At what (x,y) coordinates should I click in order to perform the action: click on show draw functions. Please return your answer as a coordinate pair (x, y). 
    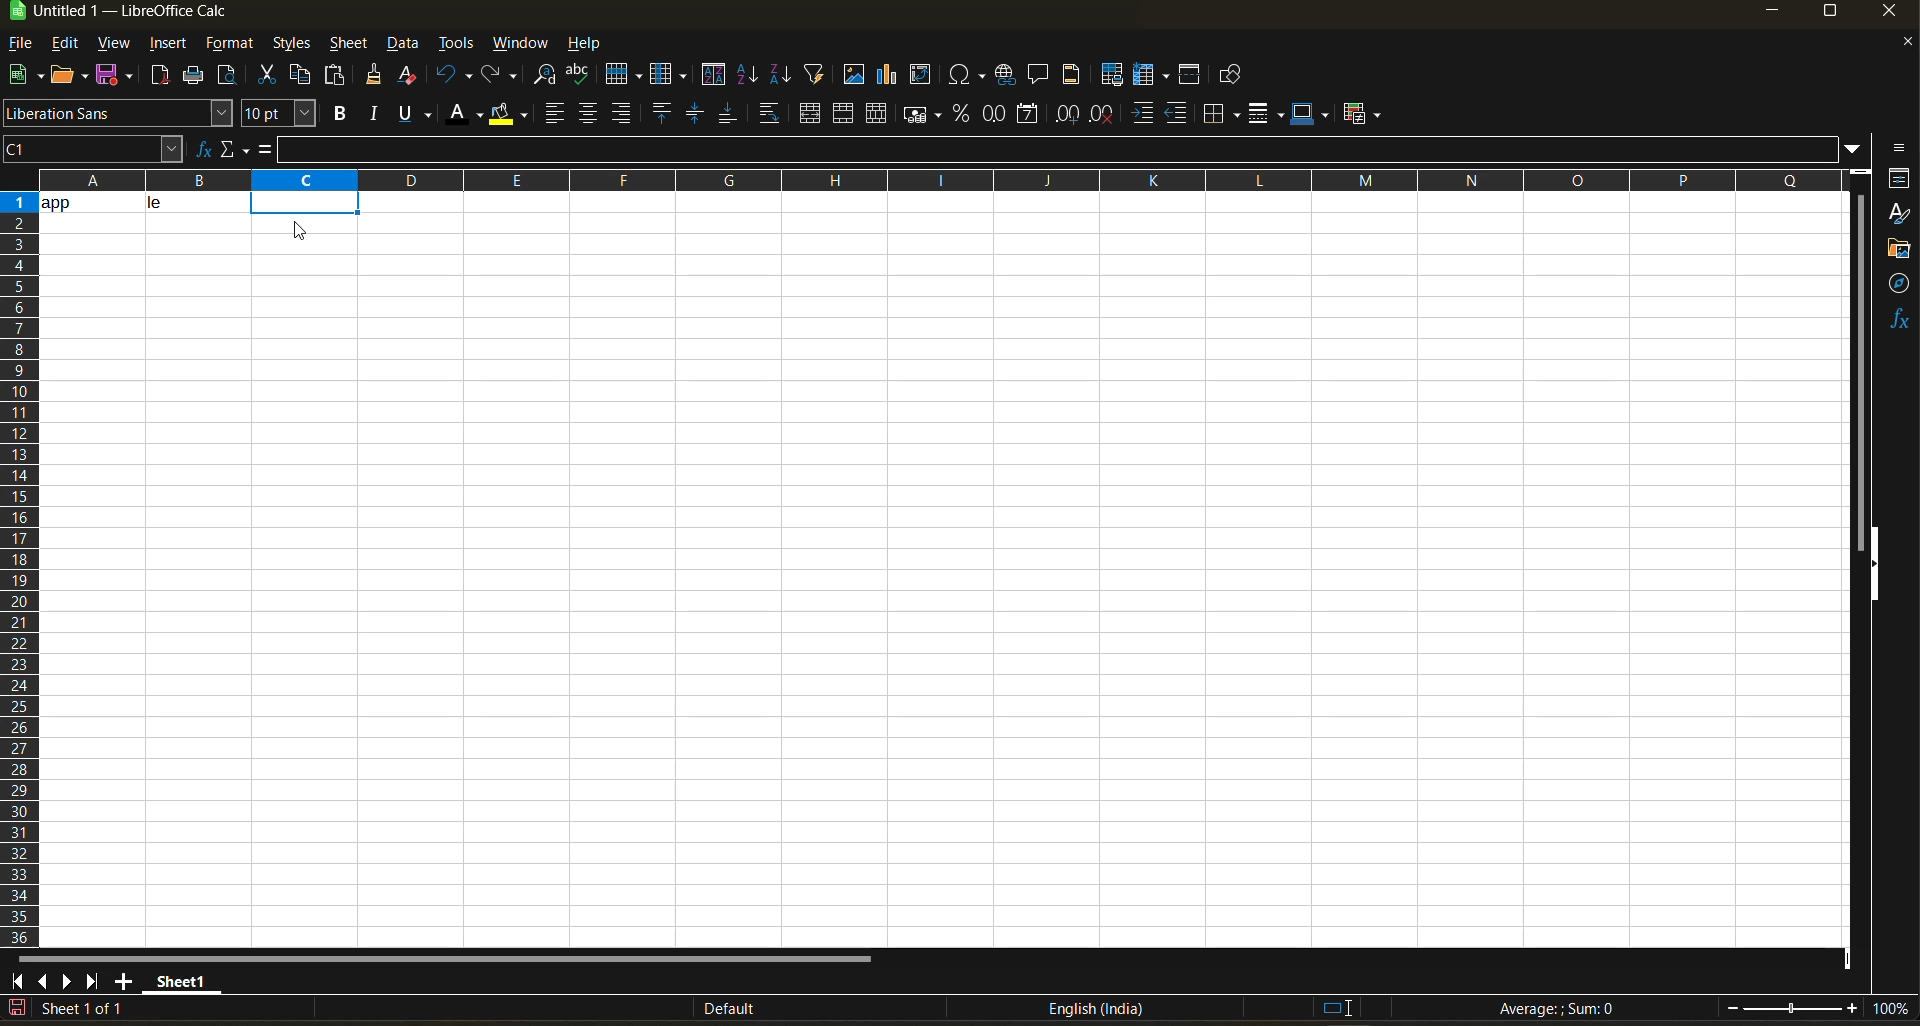
    Looking at the image, I should click on (1227, 78).